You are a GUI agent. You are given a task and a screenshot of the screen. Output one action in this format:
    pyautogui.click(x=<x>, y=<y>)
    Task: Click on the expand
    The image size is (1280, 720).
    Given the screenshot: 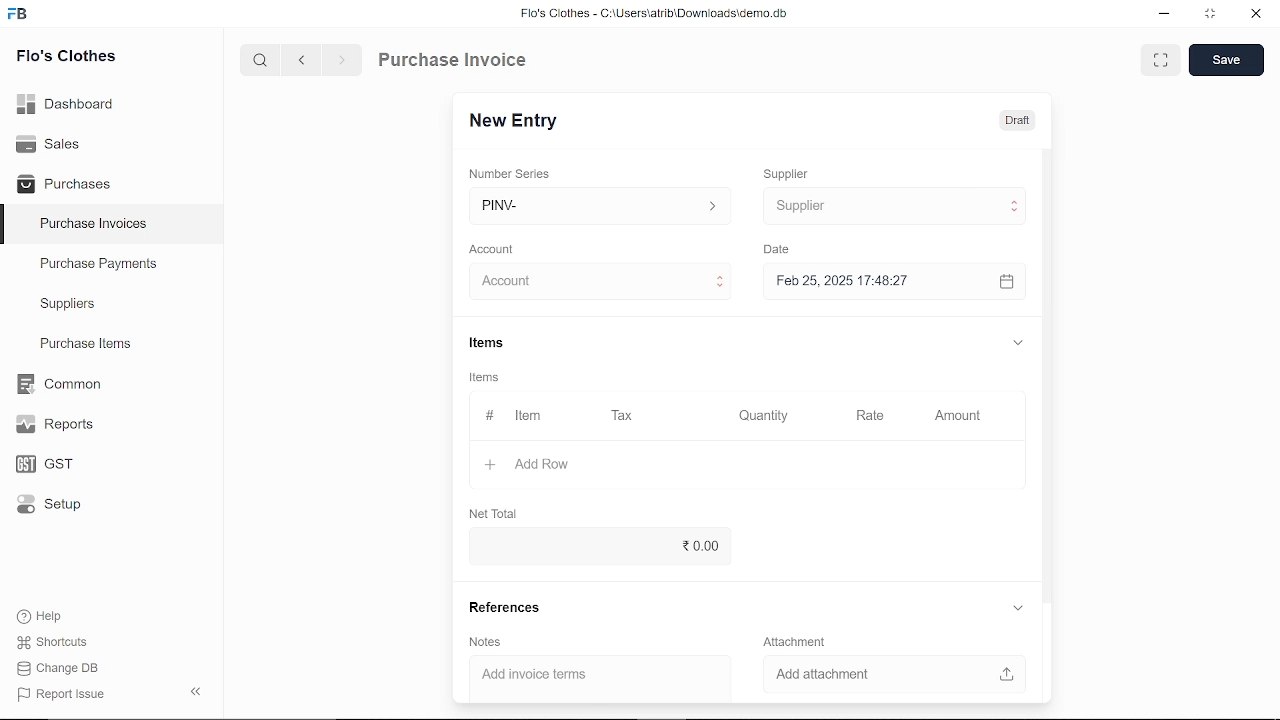 What is the action you would take?
    pyautogui.click(x=1015, y=340)
    